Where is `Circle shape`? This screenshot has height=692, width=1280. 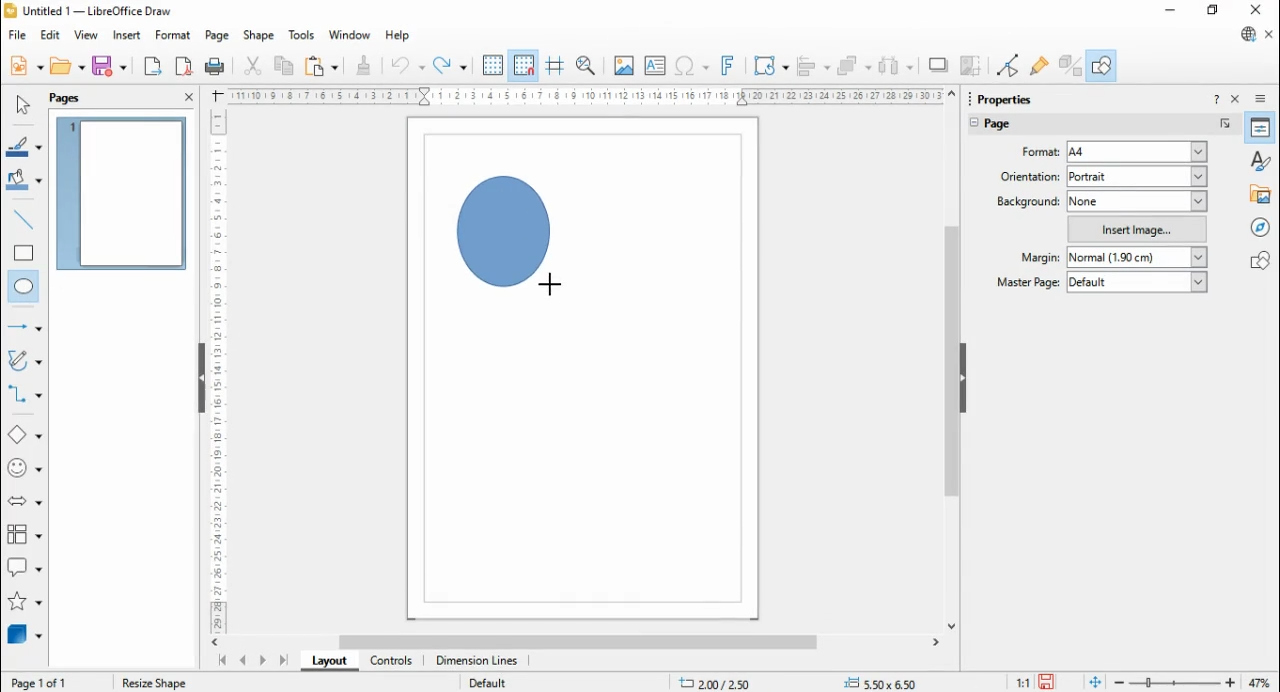
Circle shape is located at coordinates (508, 236).